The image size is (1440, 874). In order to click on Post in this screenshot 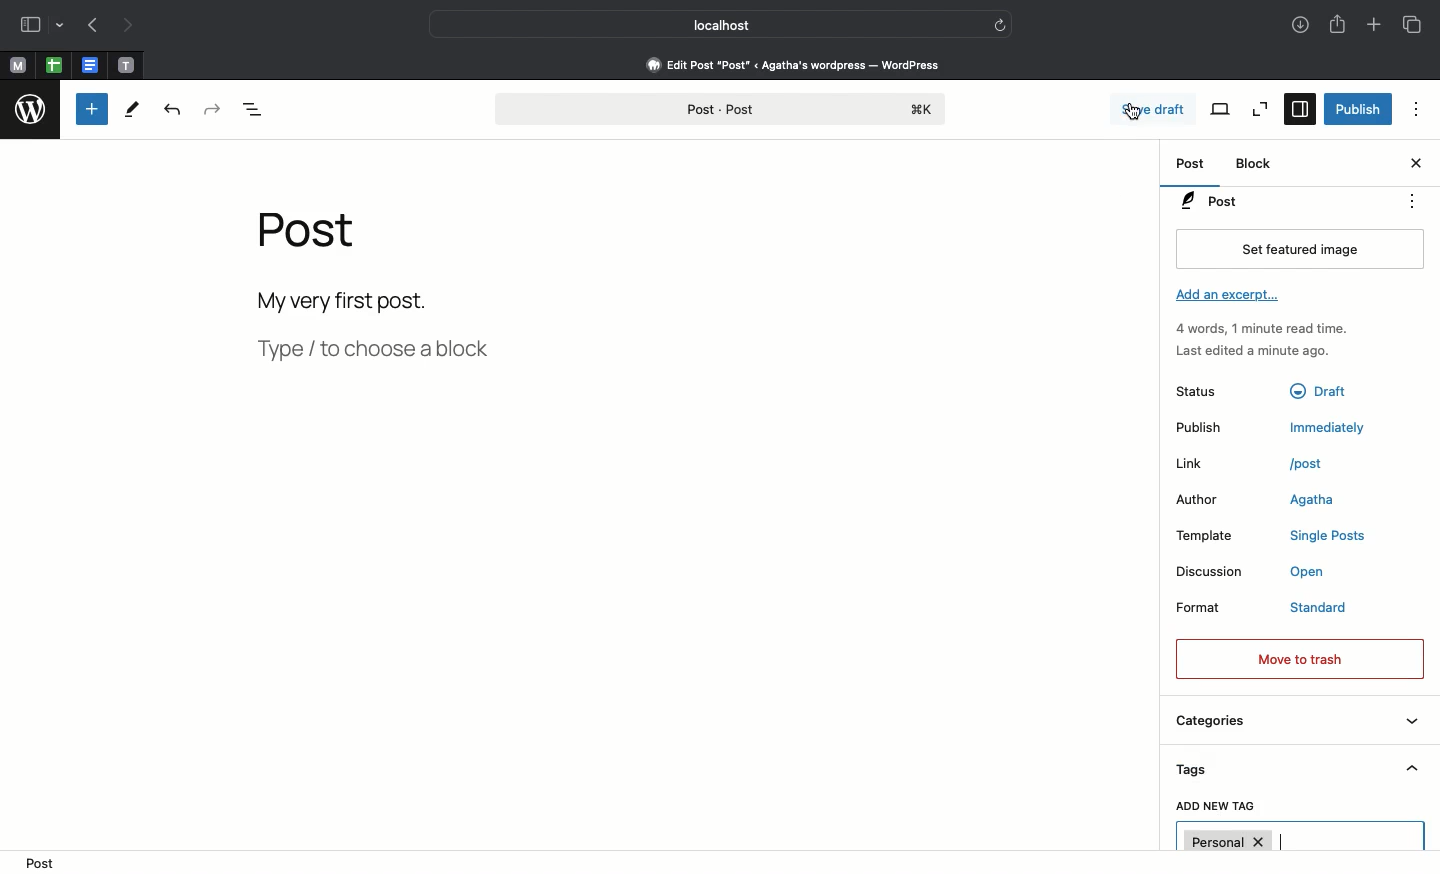, I will do `click(320, 236)`.